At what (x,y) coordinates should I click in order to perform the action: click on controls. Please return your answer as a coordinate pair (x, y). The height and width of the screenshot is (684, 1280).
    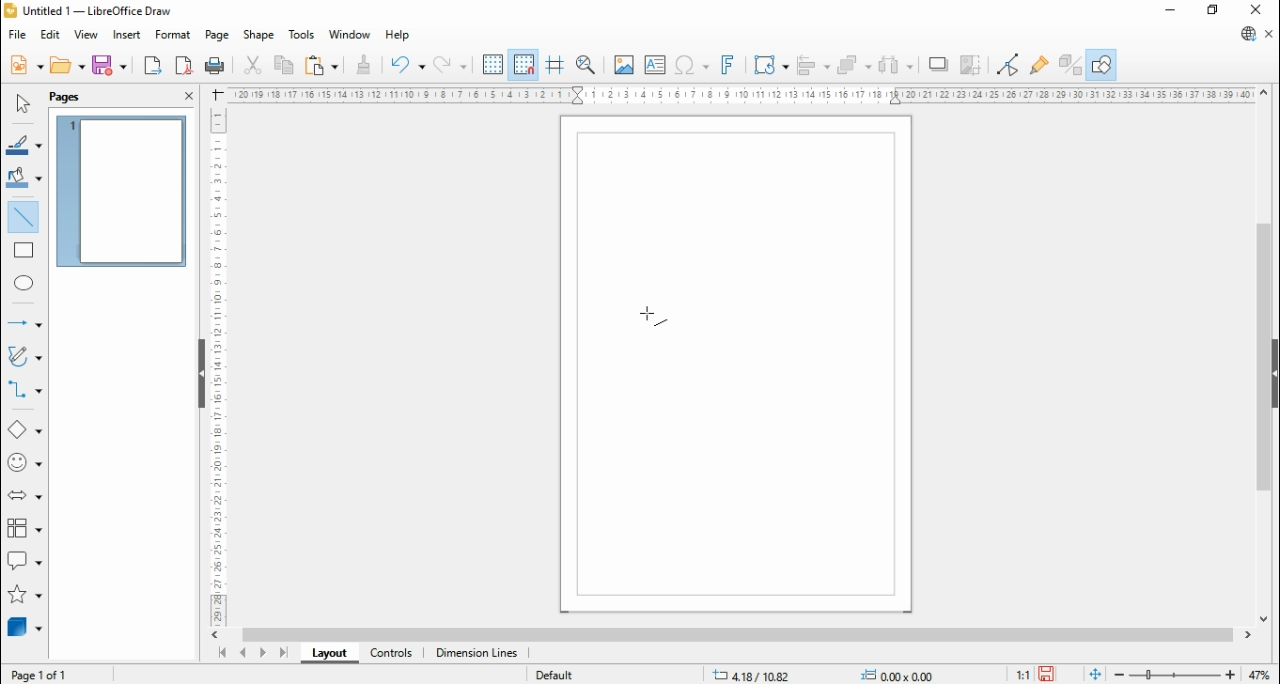
    Looking at the image, I should click on (391, 654).